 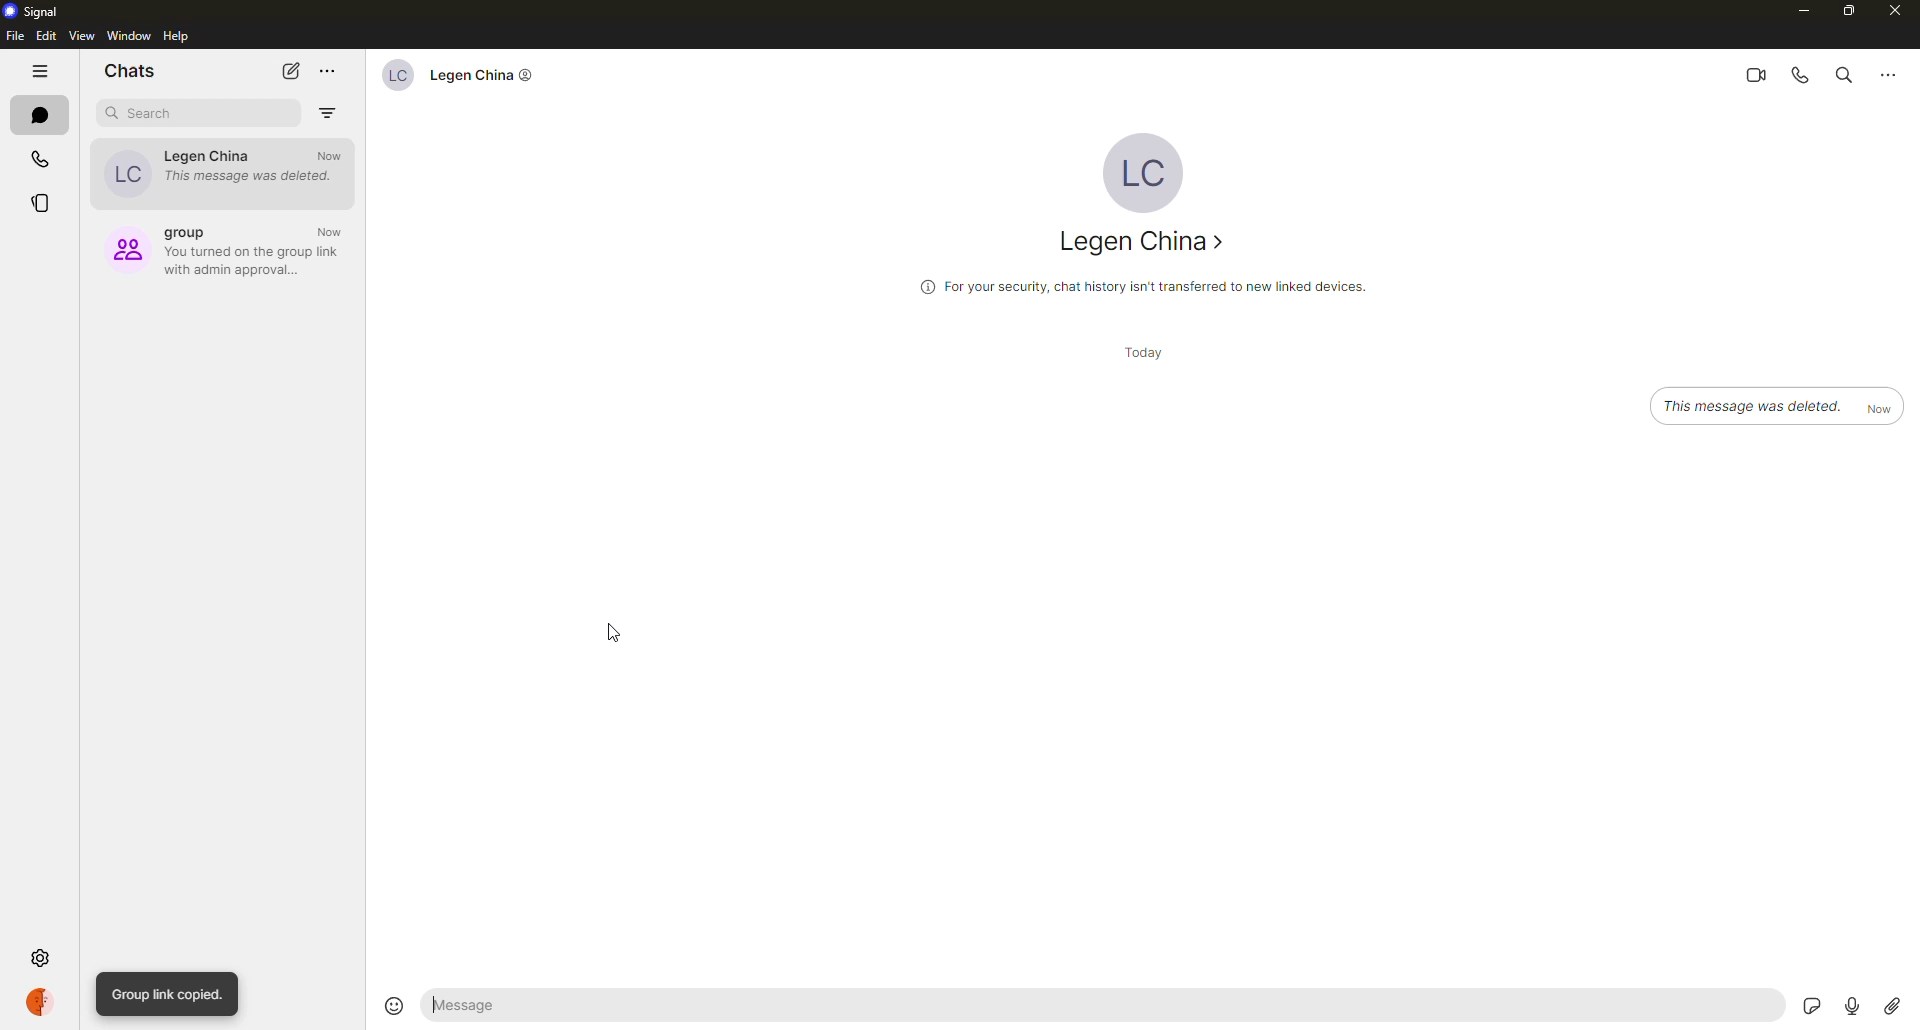 What do you see at coordinates (81, 37) in the screenshot?
I see `view` at bounding box center [81, 37].